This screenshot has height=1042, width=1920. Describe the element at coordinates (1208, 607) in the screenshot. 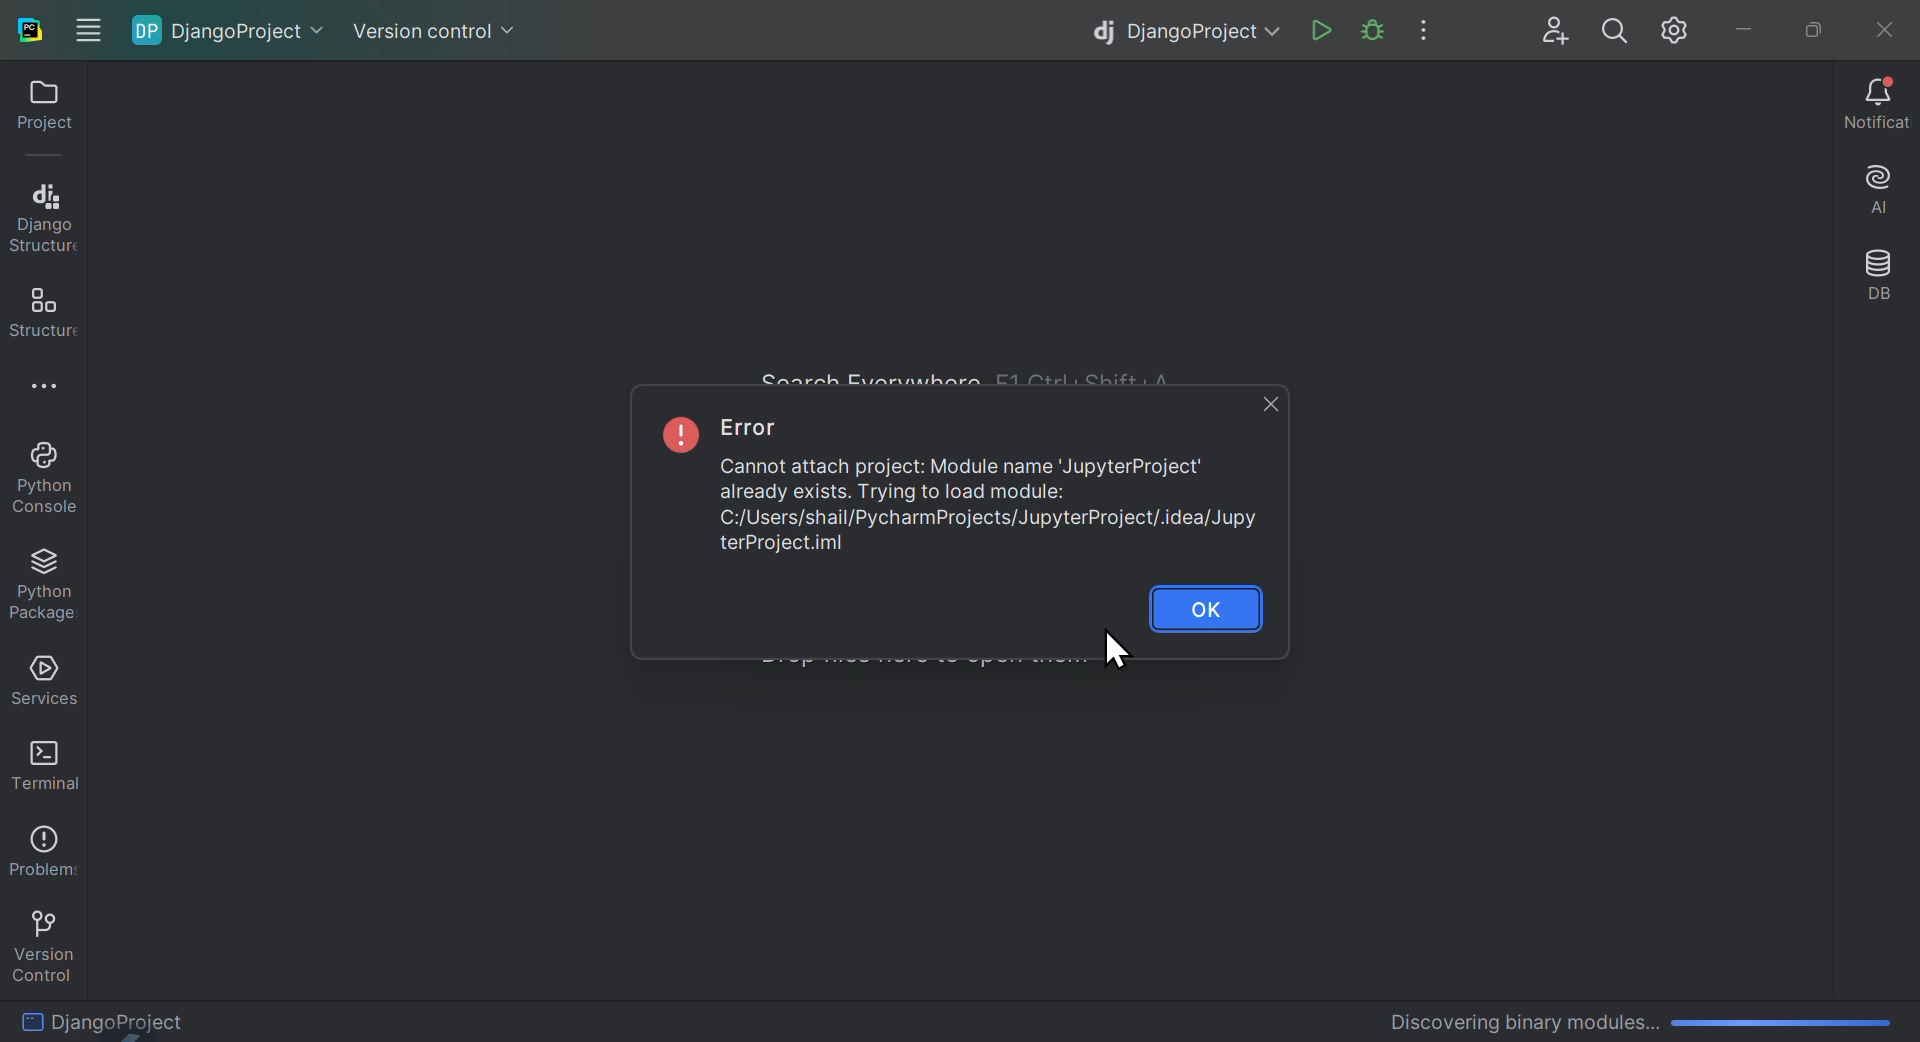

I see `OK` at that location.